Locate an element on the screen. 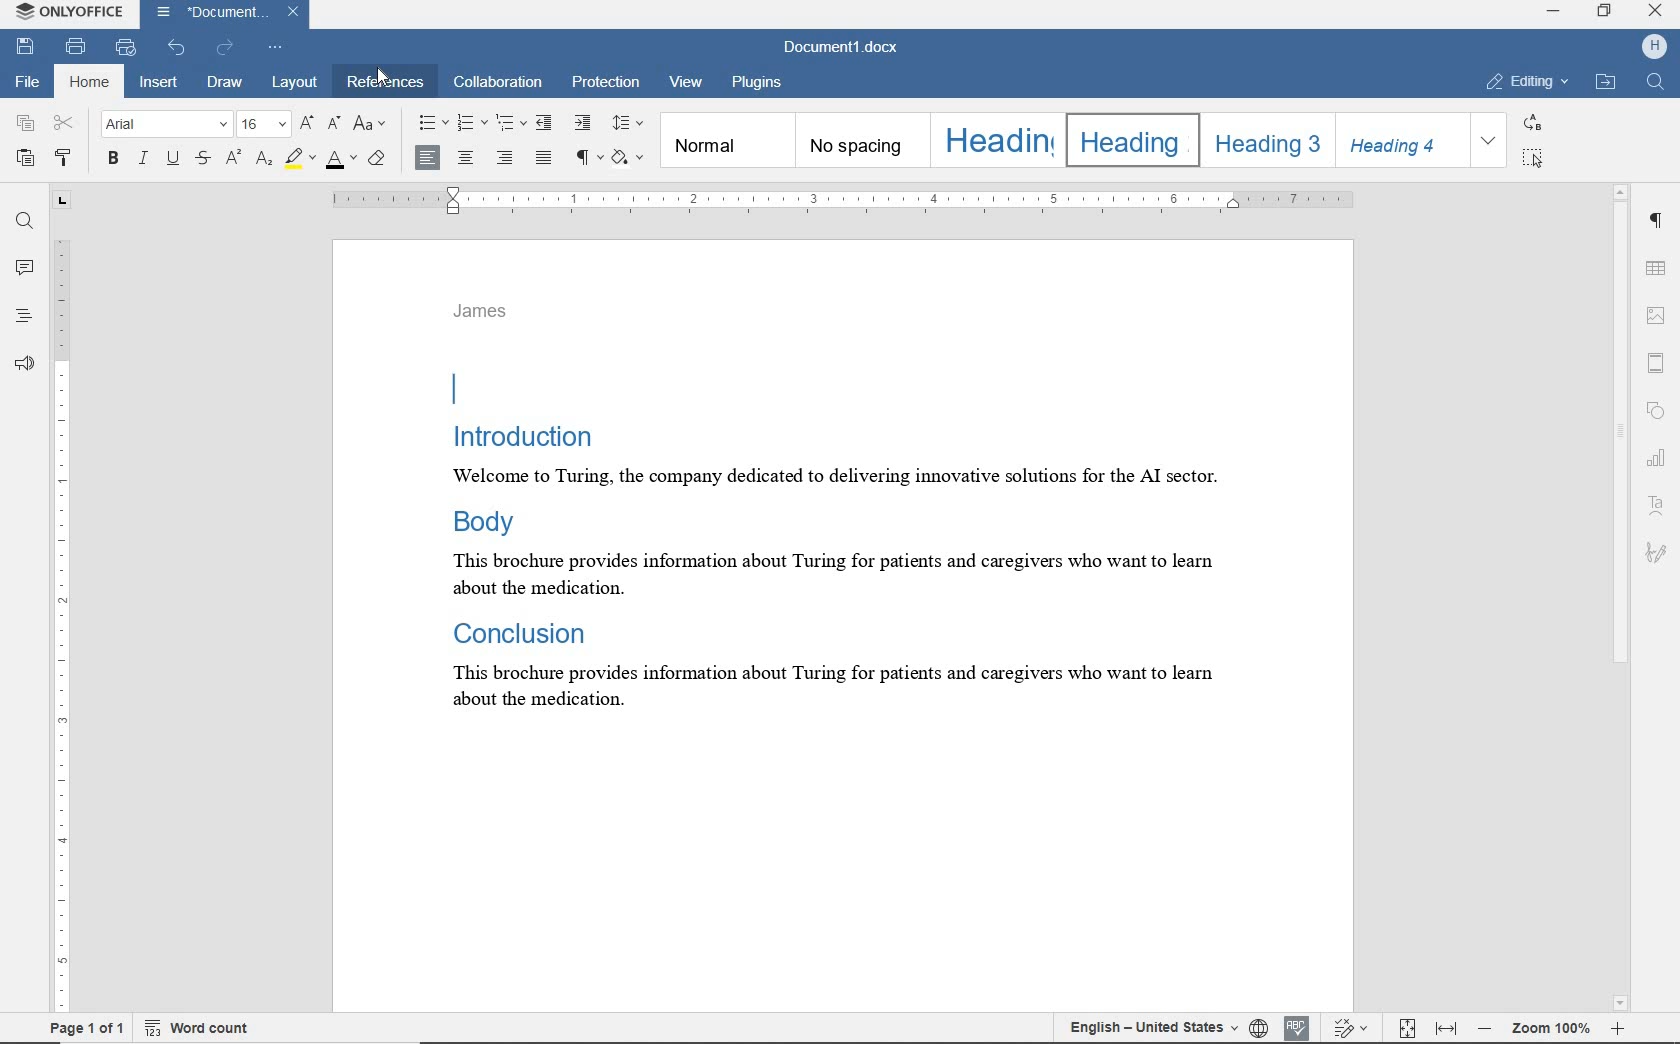 This screenshot has height=1044, width=1680. file is located at coordinates (26, 81).